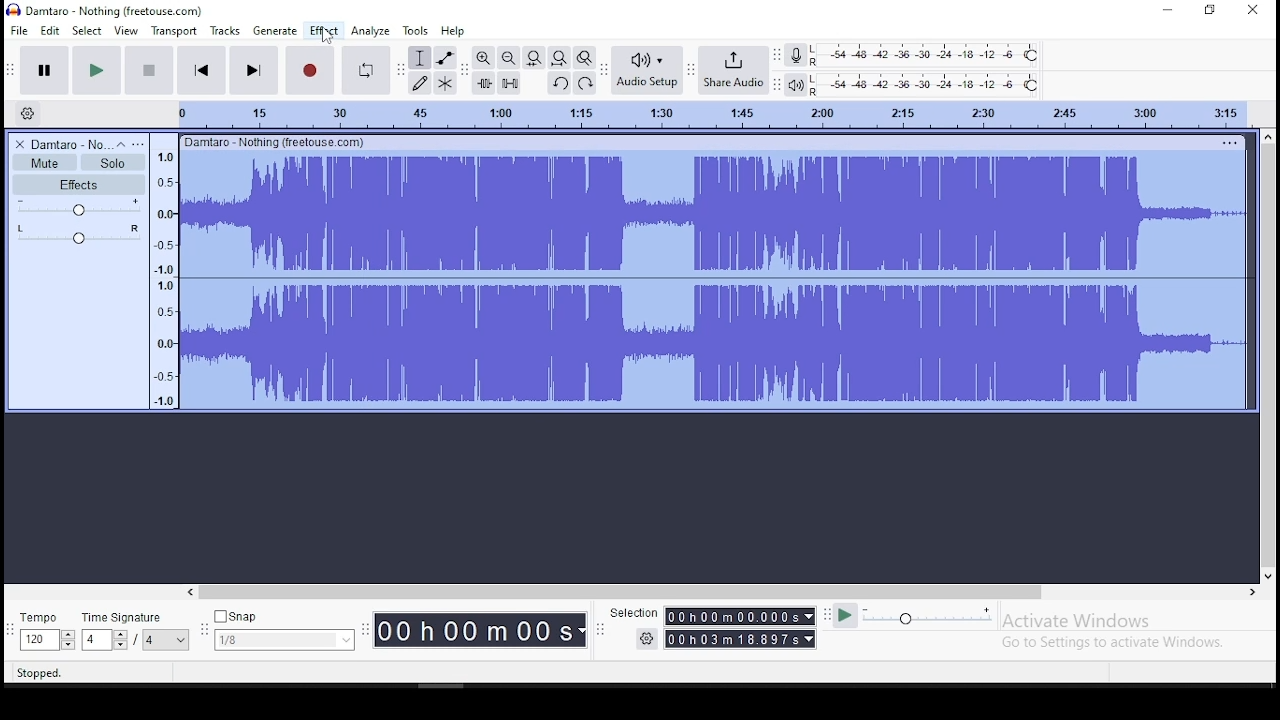 Image resolution: width=1280 pixels, height=720 pixels. Describe the element at coordinates (10, 69) in the screenshot. I see `` at that location.